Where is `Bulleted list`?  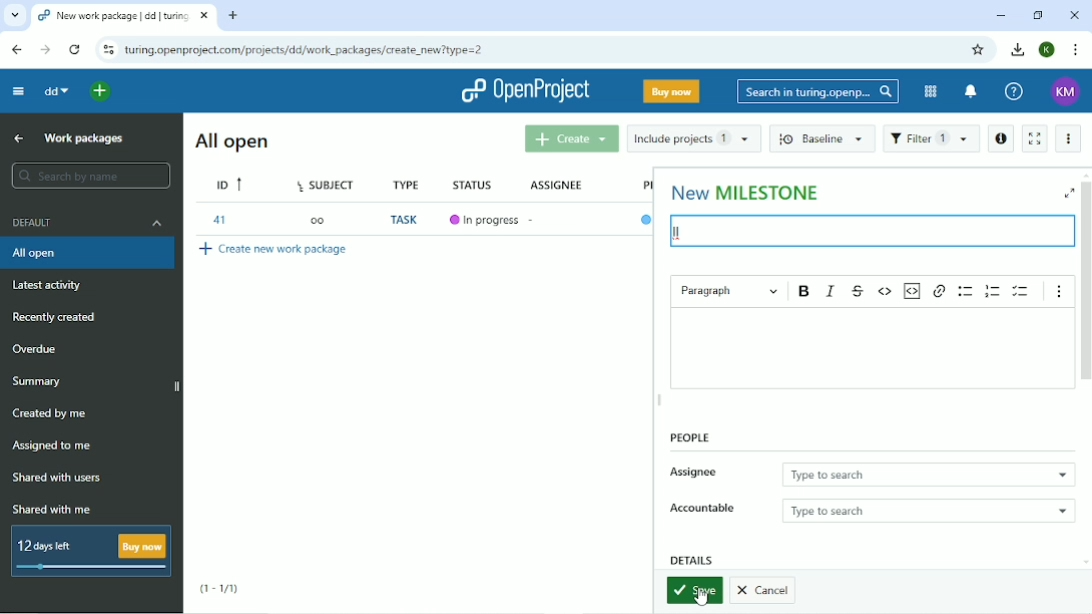 Bulleted list is located at coordinates (965, 291).